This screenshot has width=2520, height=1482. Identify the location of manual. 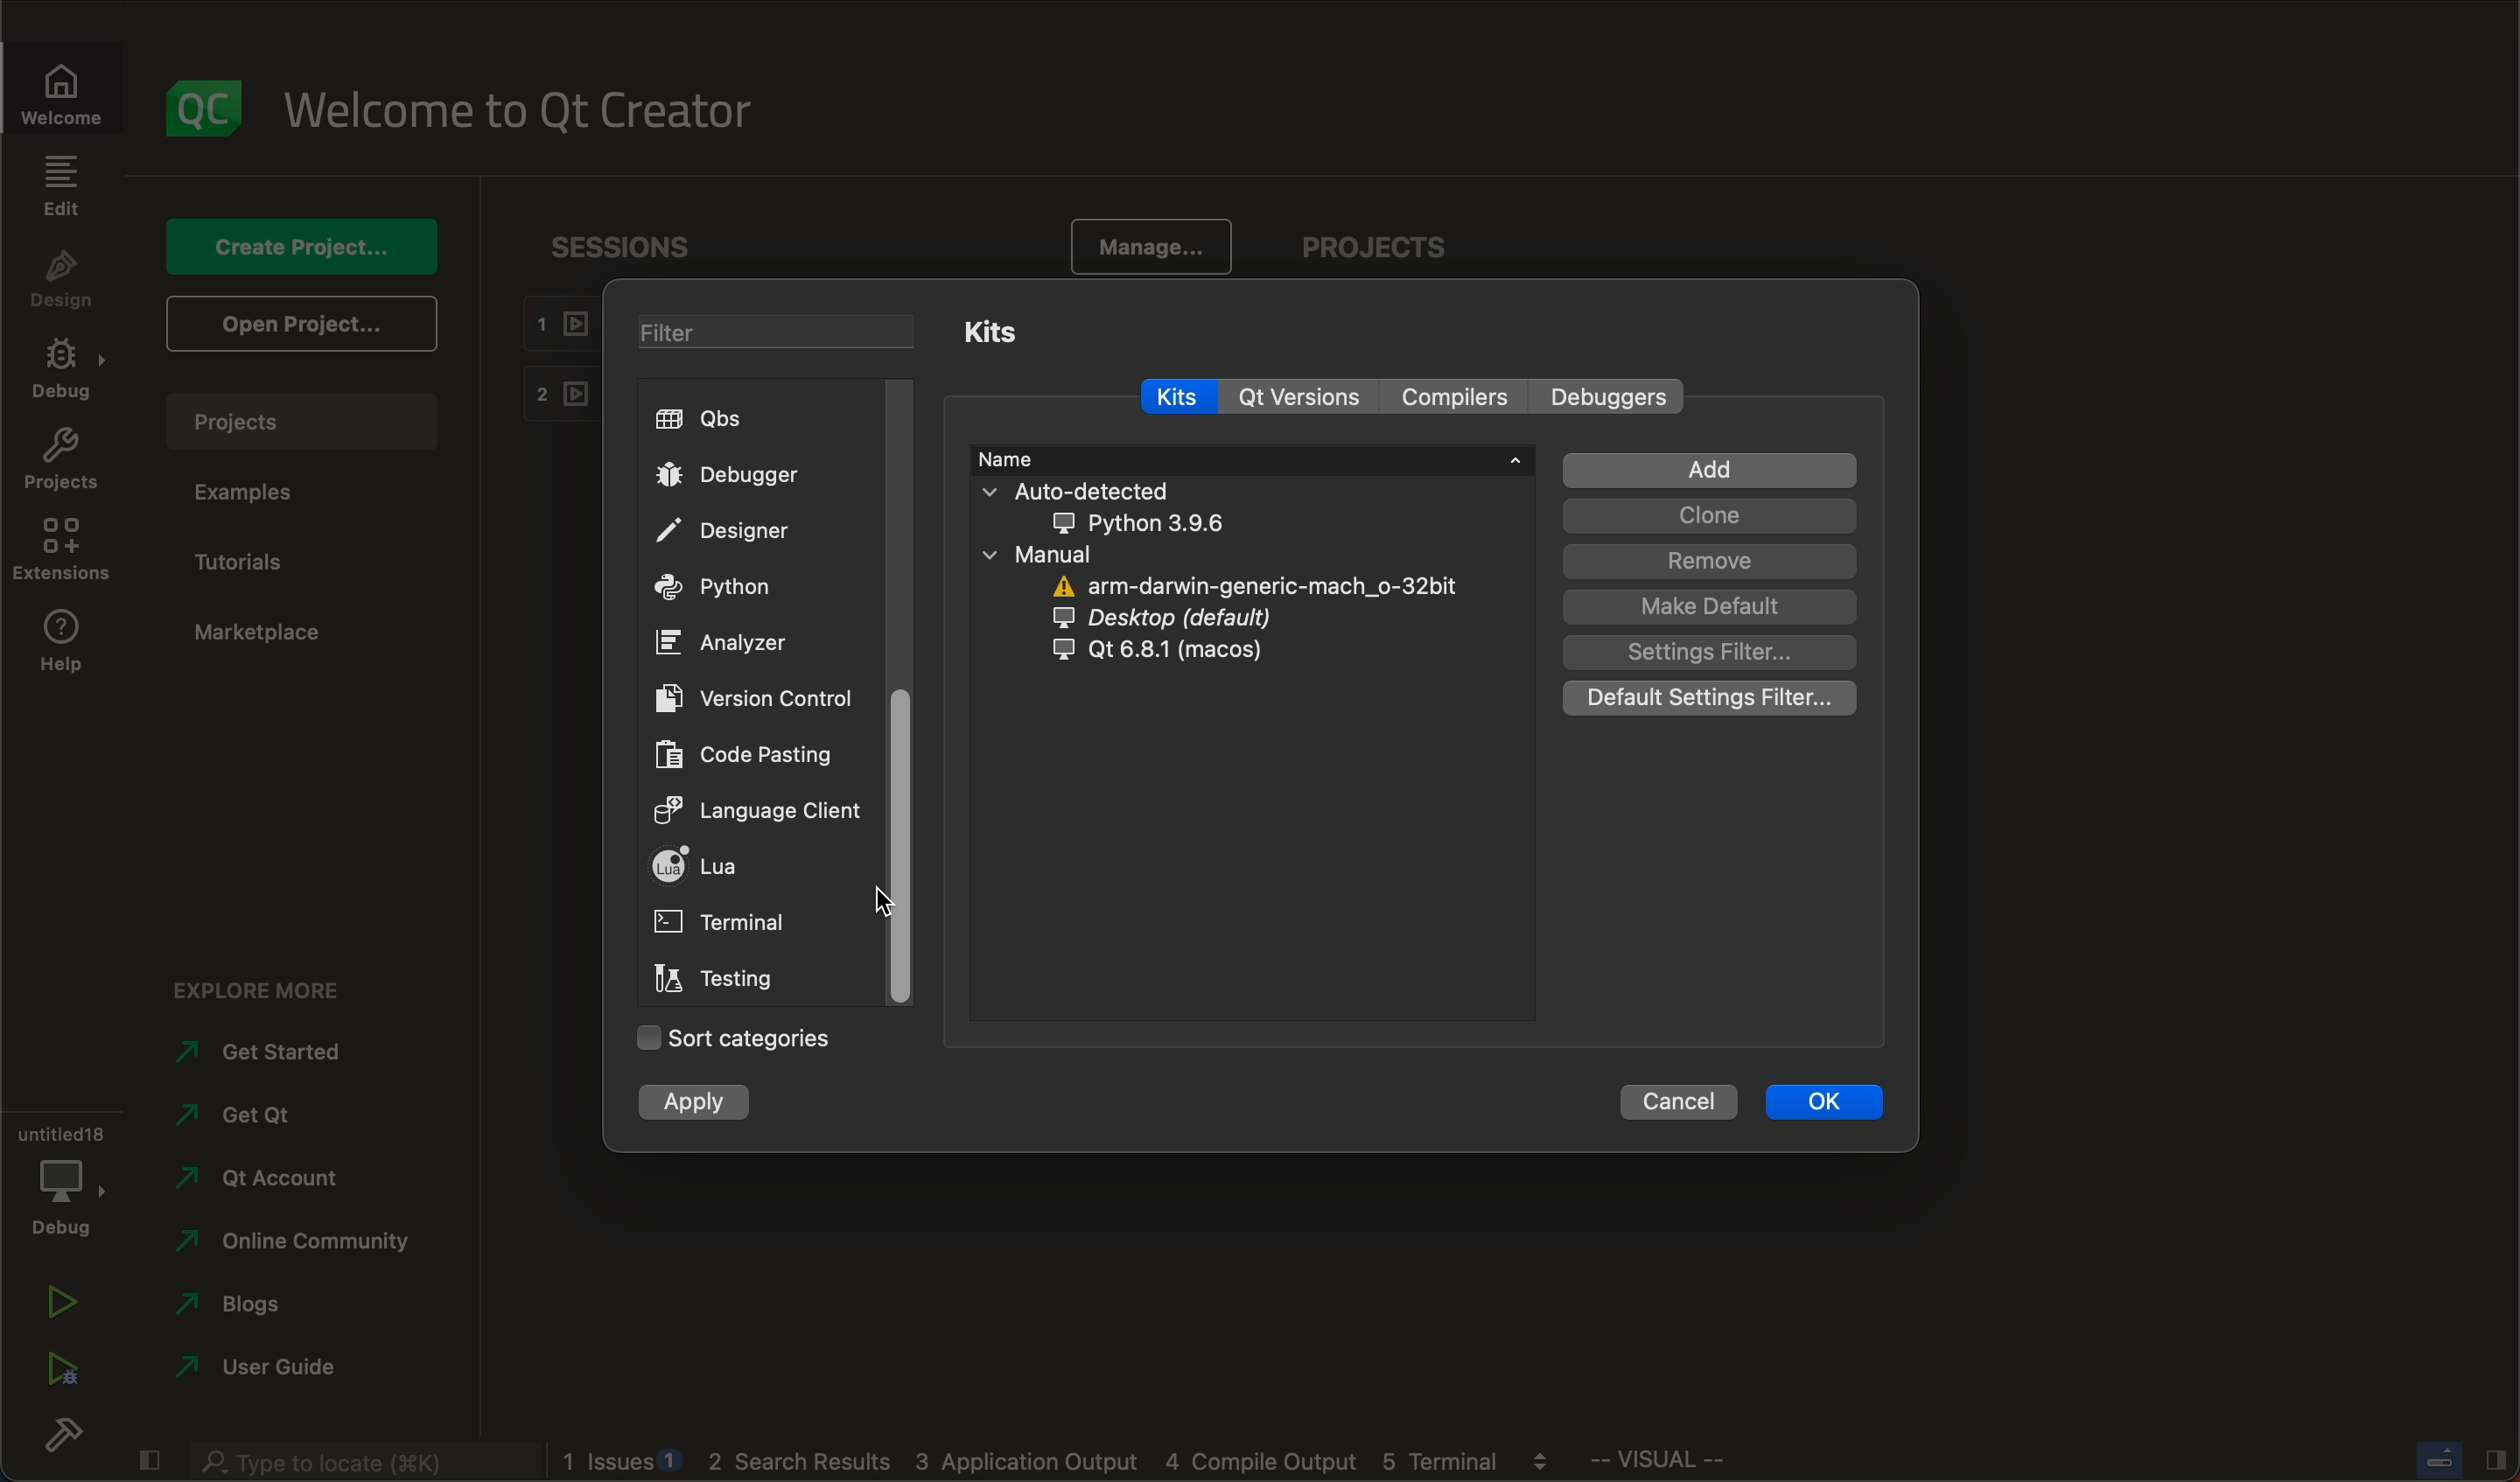
(1083, 556).